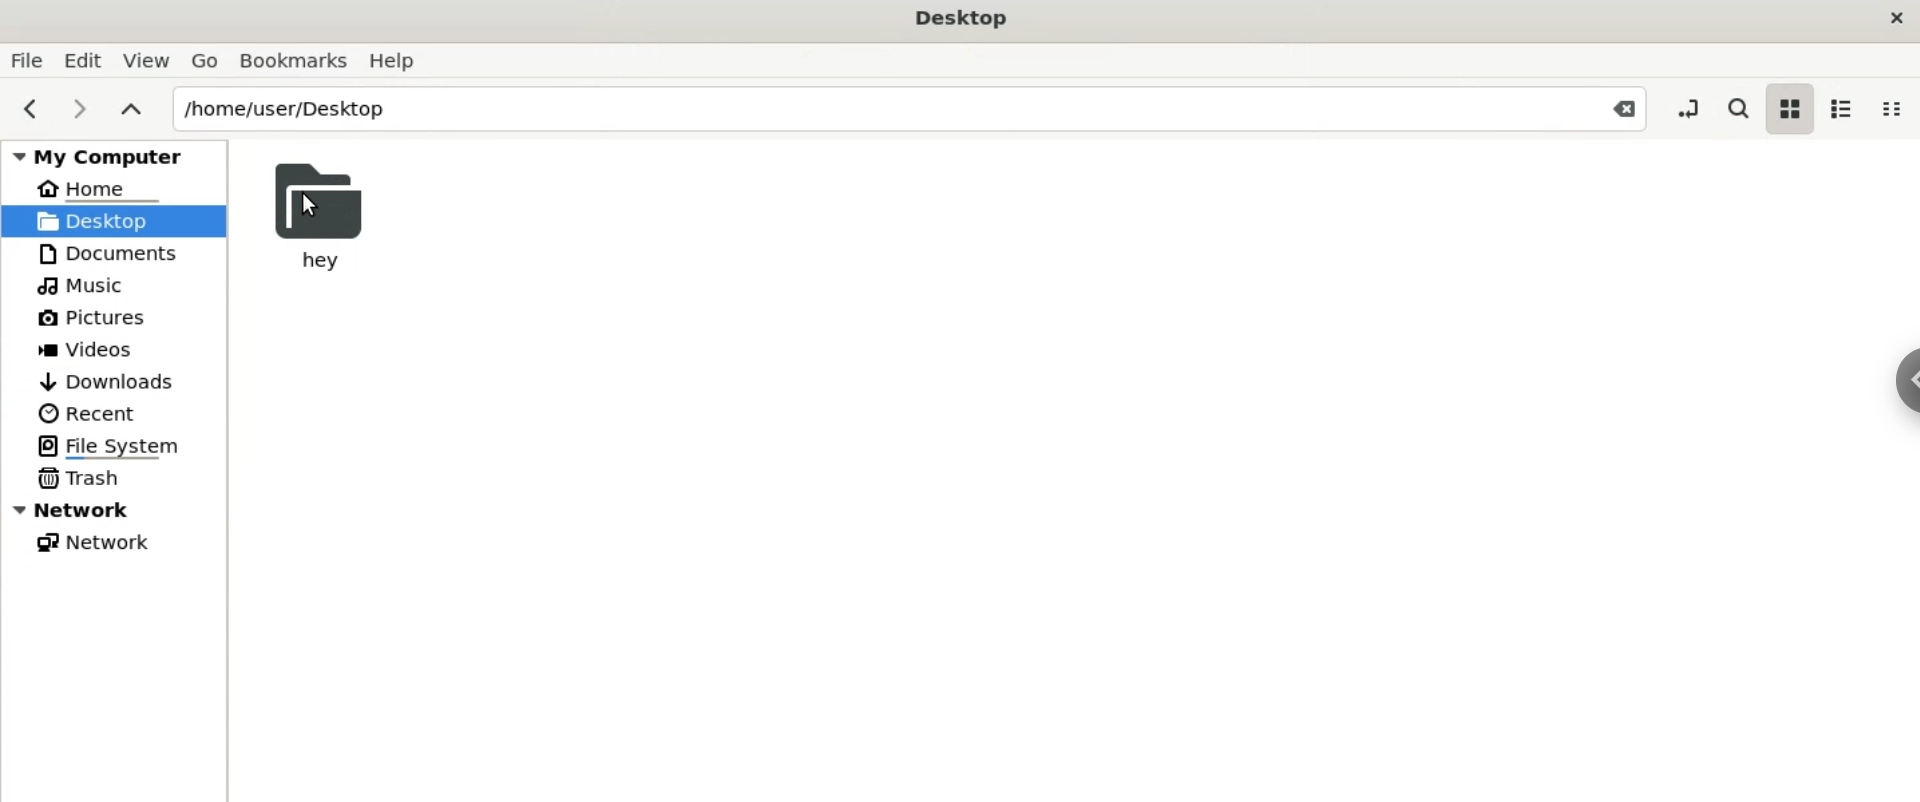 The image size is (1920, 802). Describe the element at coordinates (1903, 380) in the screenshot. I see `chrome options` at that location.